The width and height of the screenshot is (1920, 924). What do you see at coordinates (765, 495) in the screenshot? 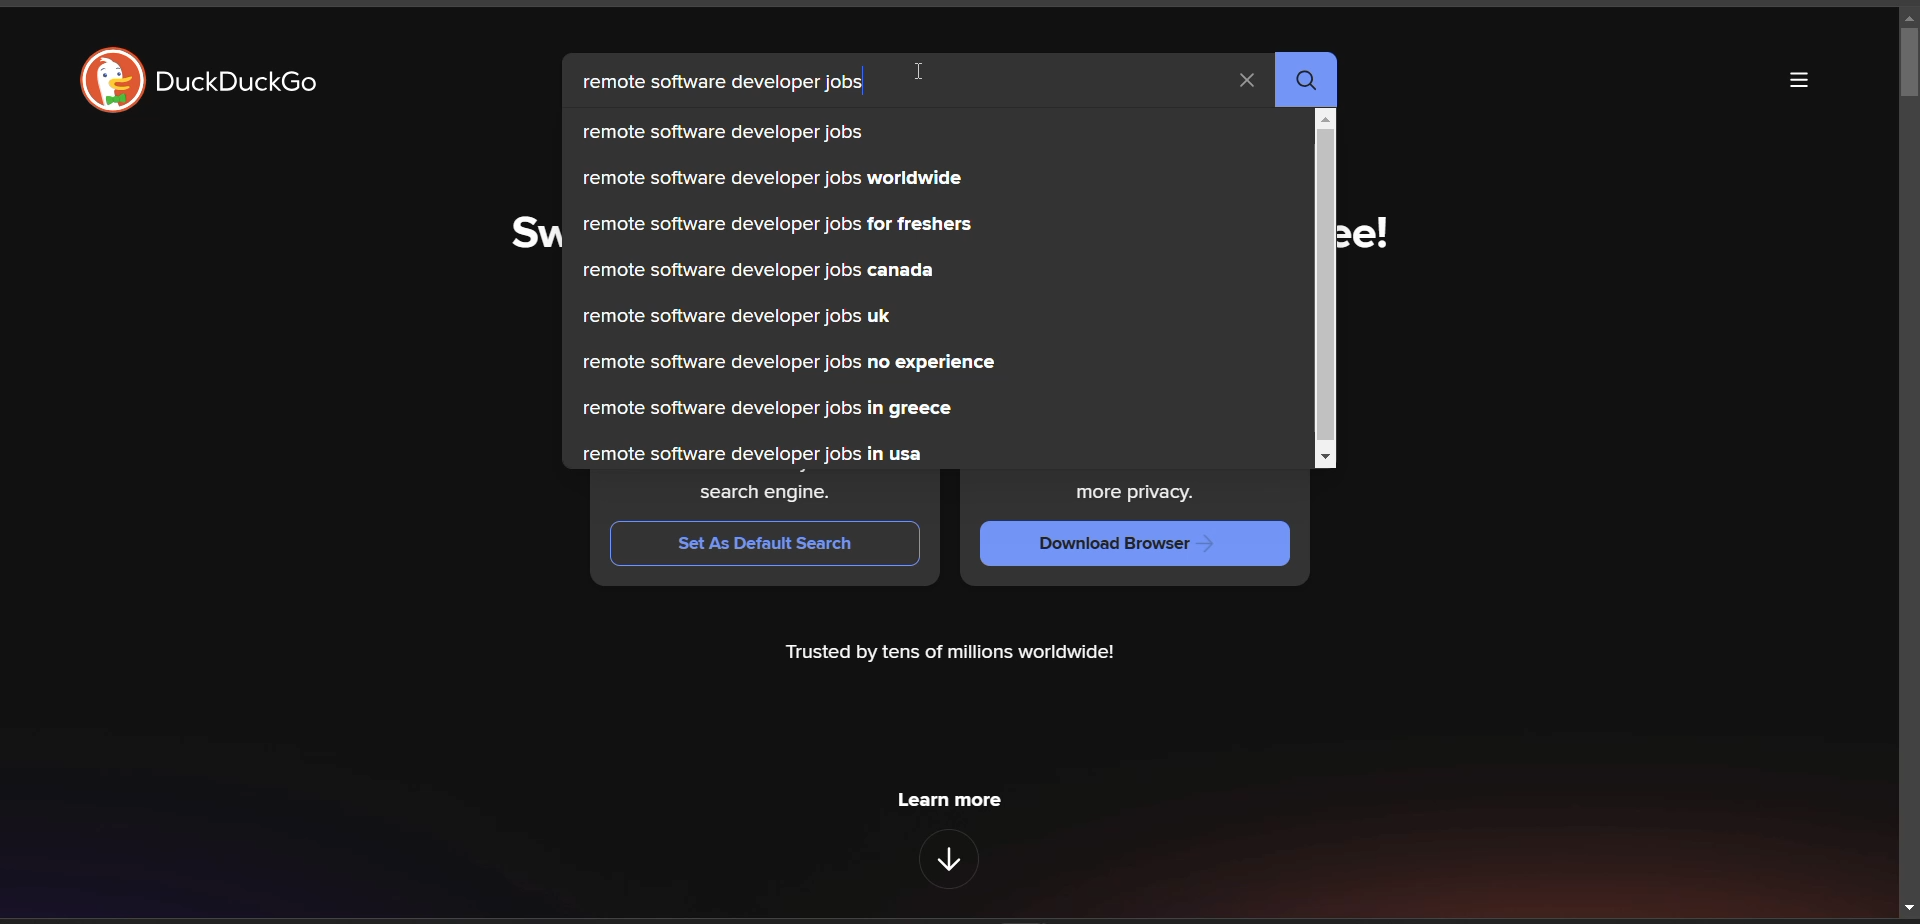
I see `search engine.` at bounding box center [765, 495].